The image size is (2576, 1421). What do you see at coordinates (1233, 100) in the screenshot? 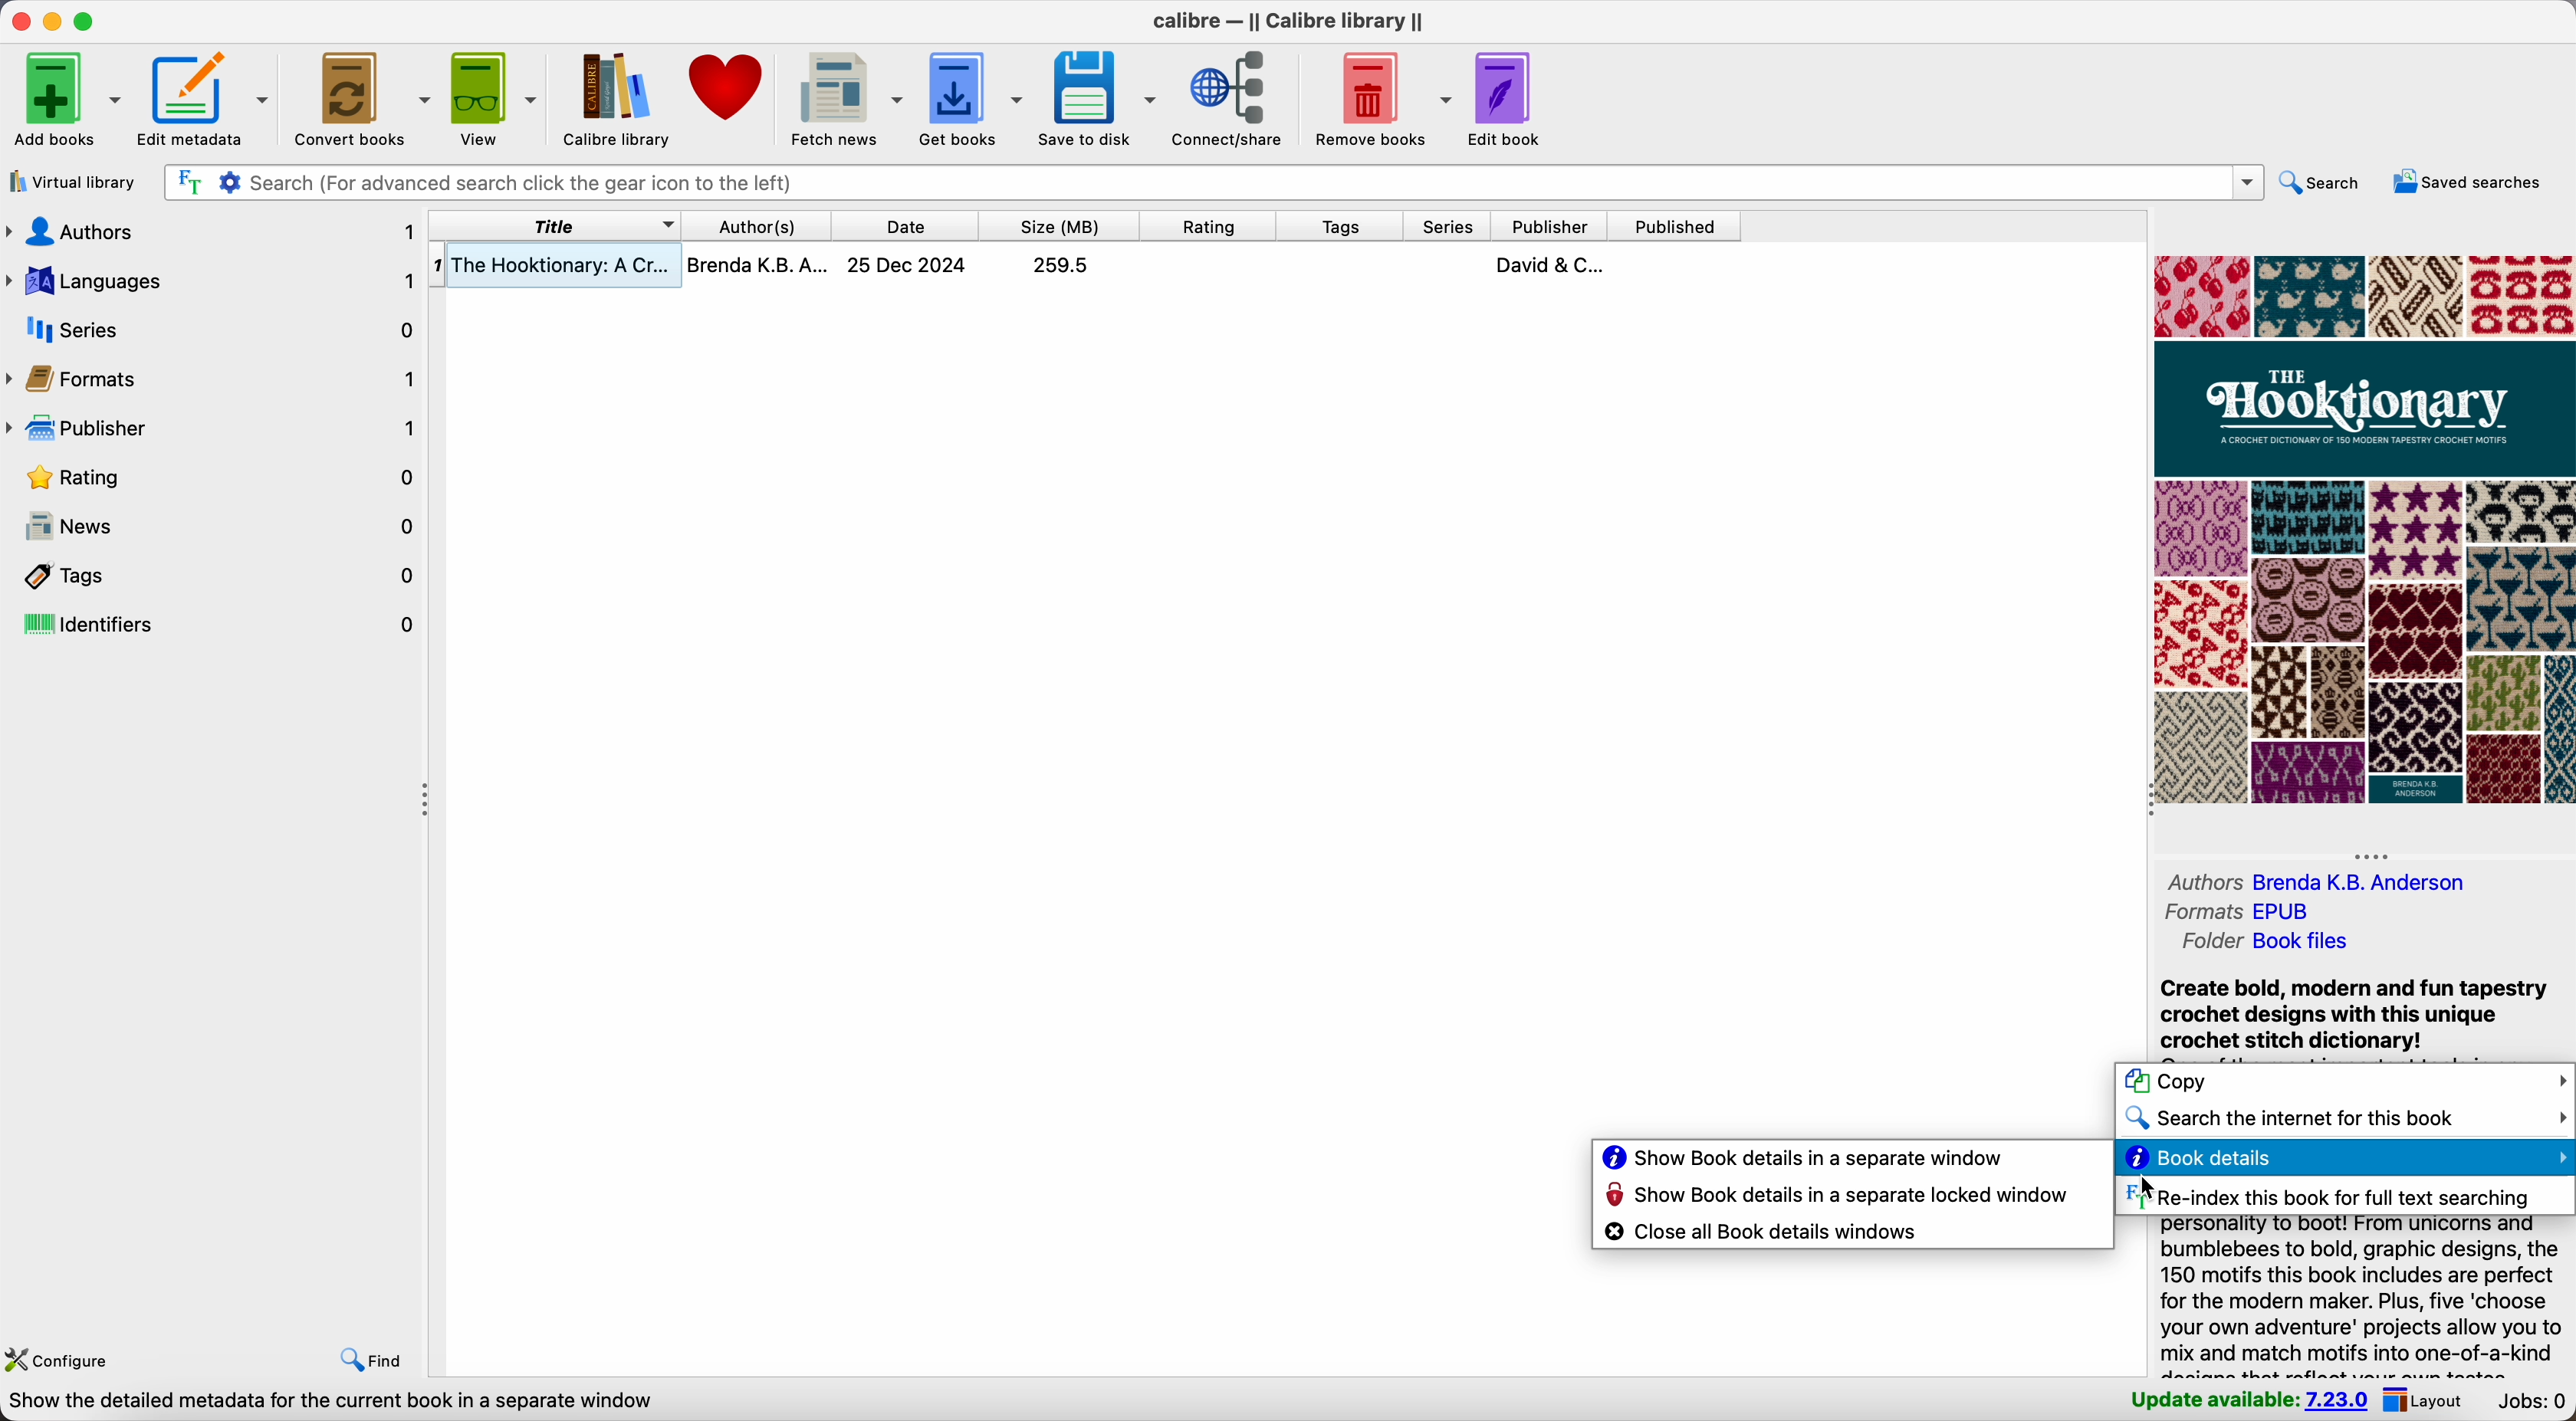
I see `connect/share` at bounding box center [1233, 100].